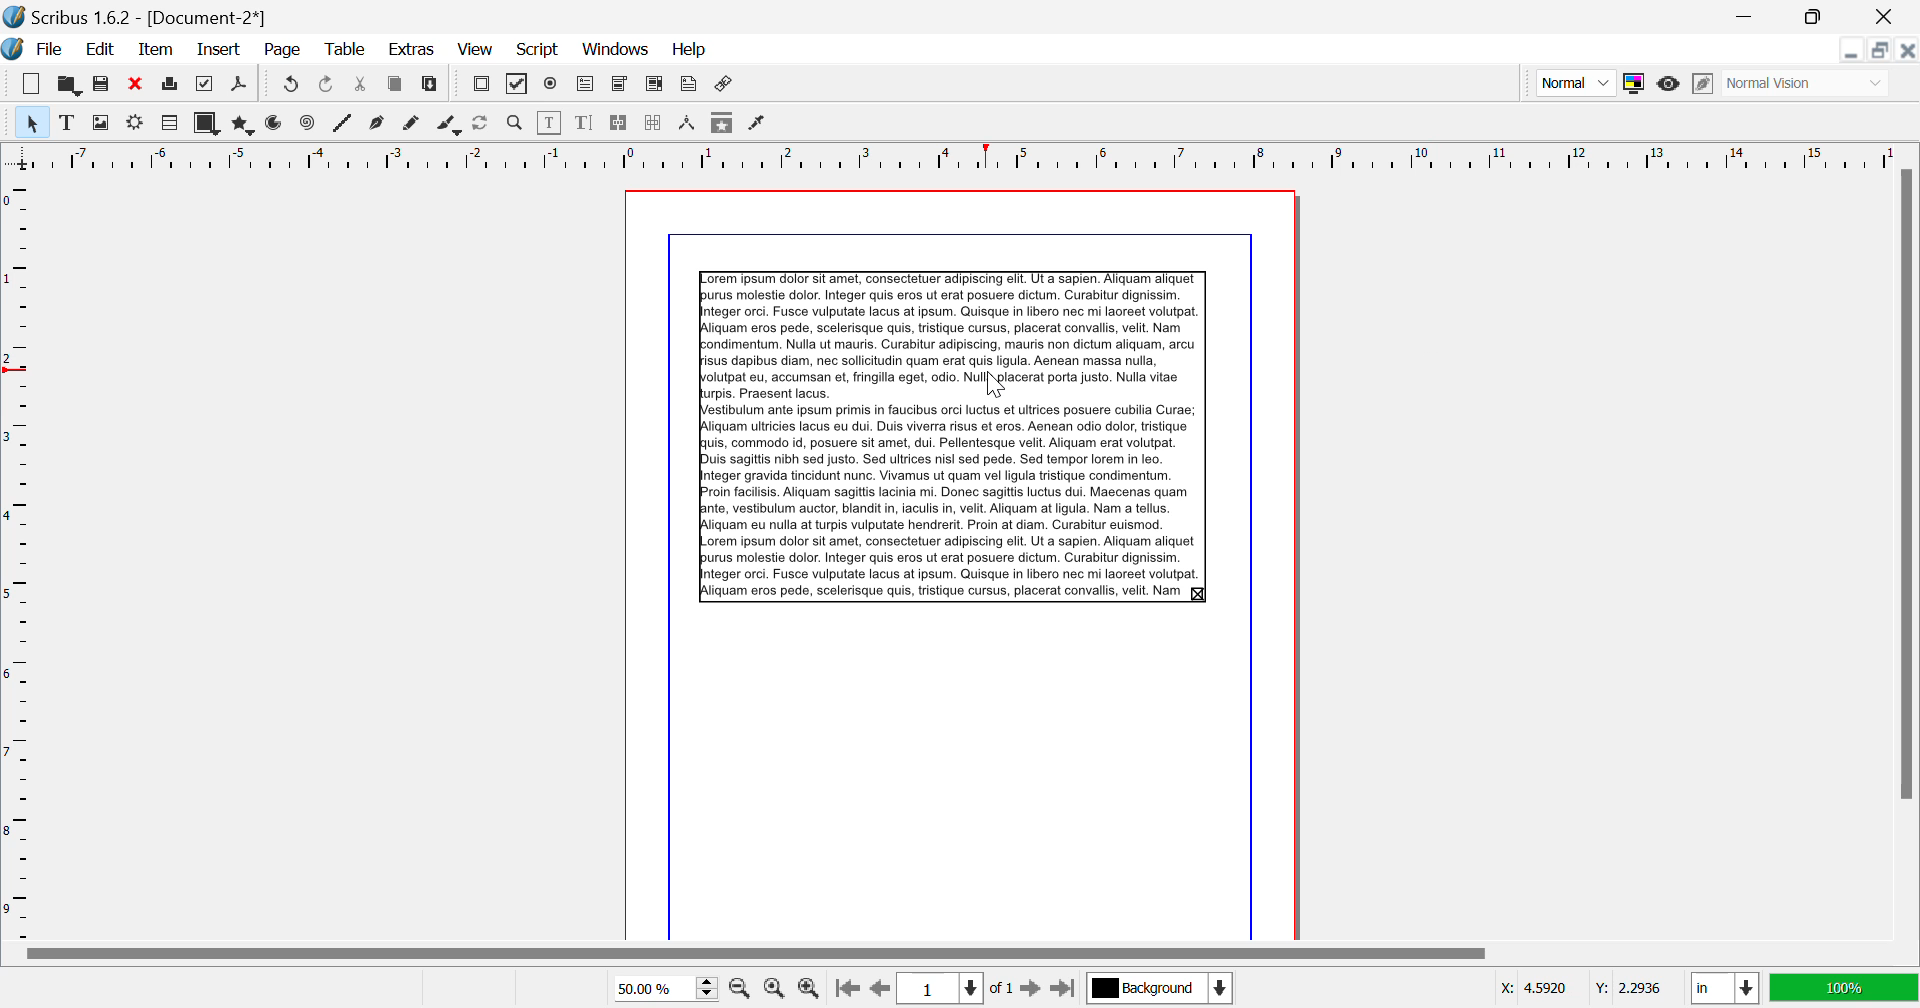 The width and height of the screenshot is (1920, 1008). What do you see at coordinates (276, 125) in the screenshot?
I see `Arcs` at bounding box center [276, 125].